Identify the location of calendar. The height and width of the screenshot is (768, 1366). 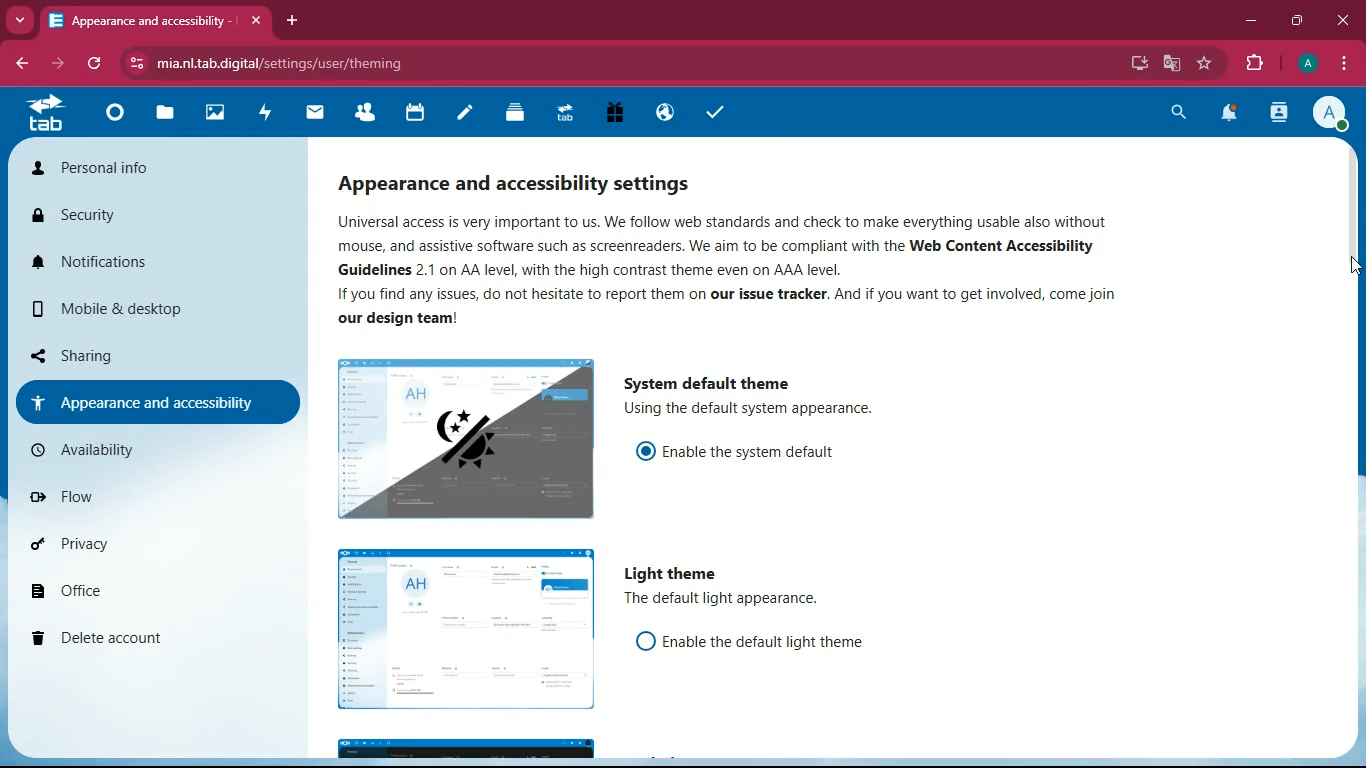
(417, 114).